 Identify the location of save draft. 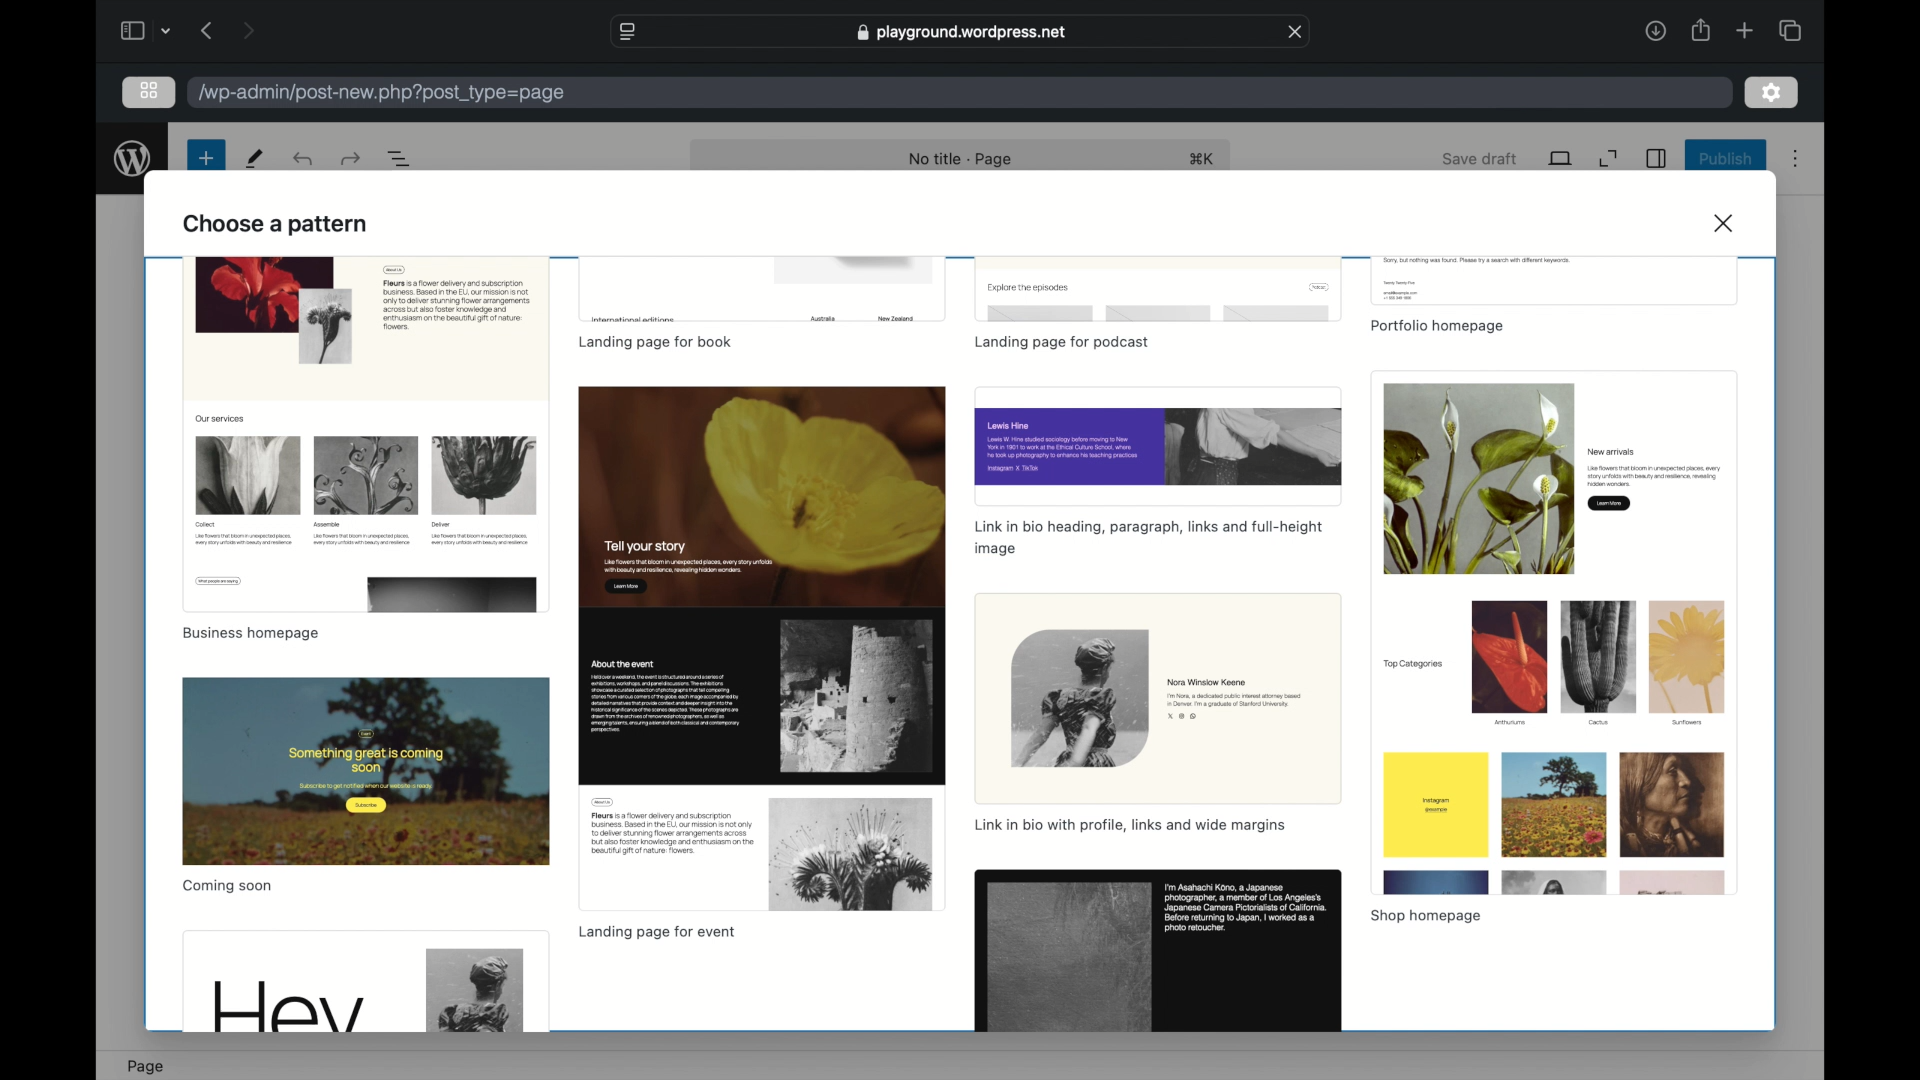
(1480, 158).